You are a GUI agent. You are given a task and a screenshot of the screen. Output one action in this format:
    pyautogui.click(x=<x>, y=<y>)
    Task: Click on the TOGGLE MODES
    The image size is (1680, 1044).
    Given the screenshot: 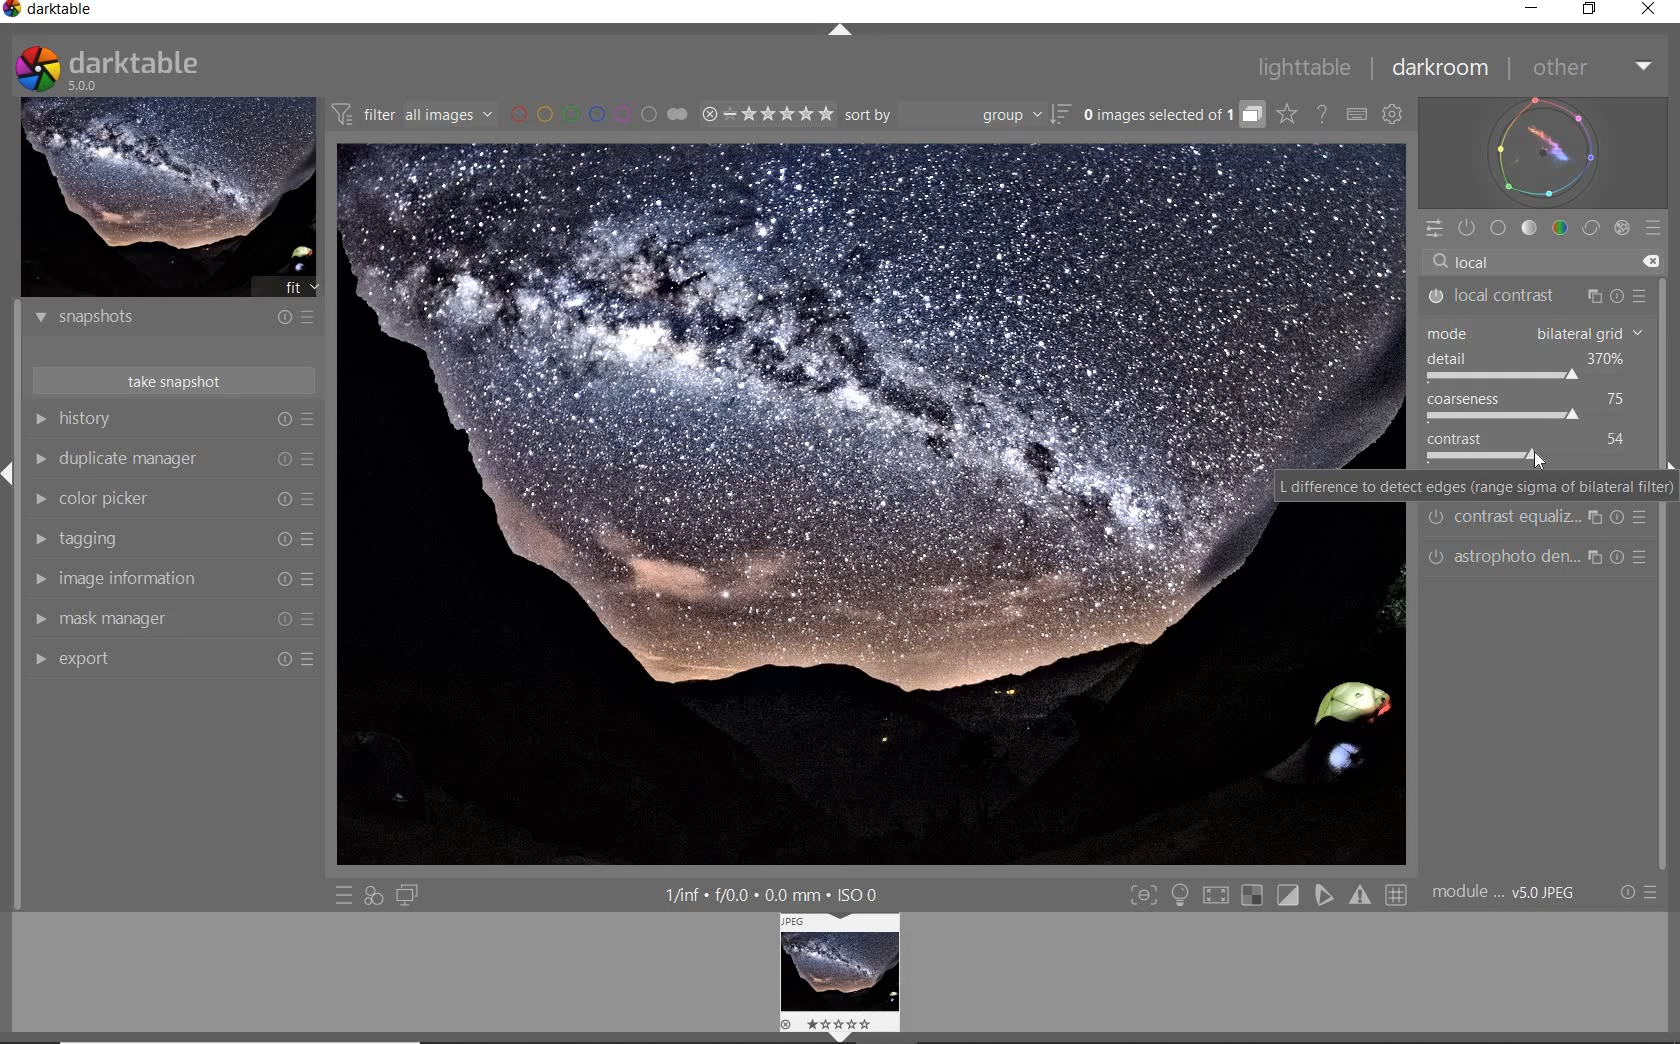 What is the action you would take?
    pyautogui.click(x=1269, y=895)
    